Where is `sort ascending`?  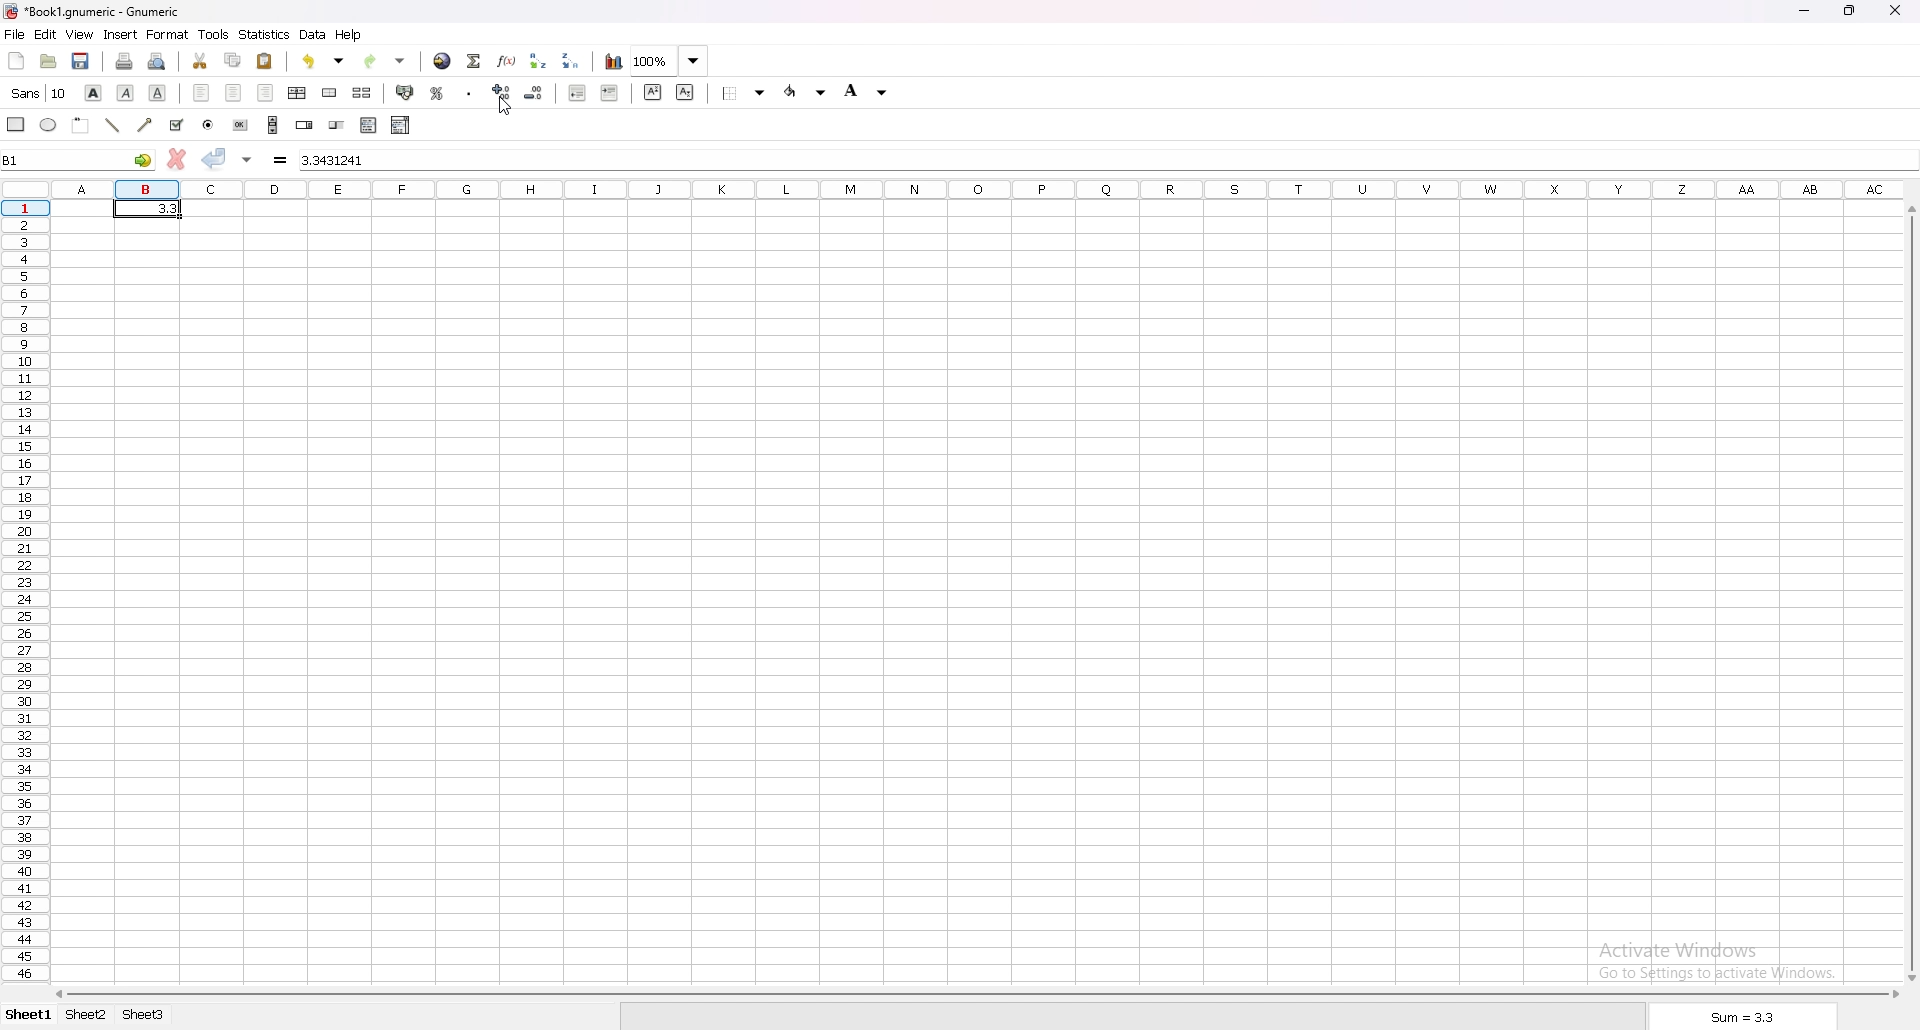 sort ascending is located at coordinates (538, 61).